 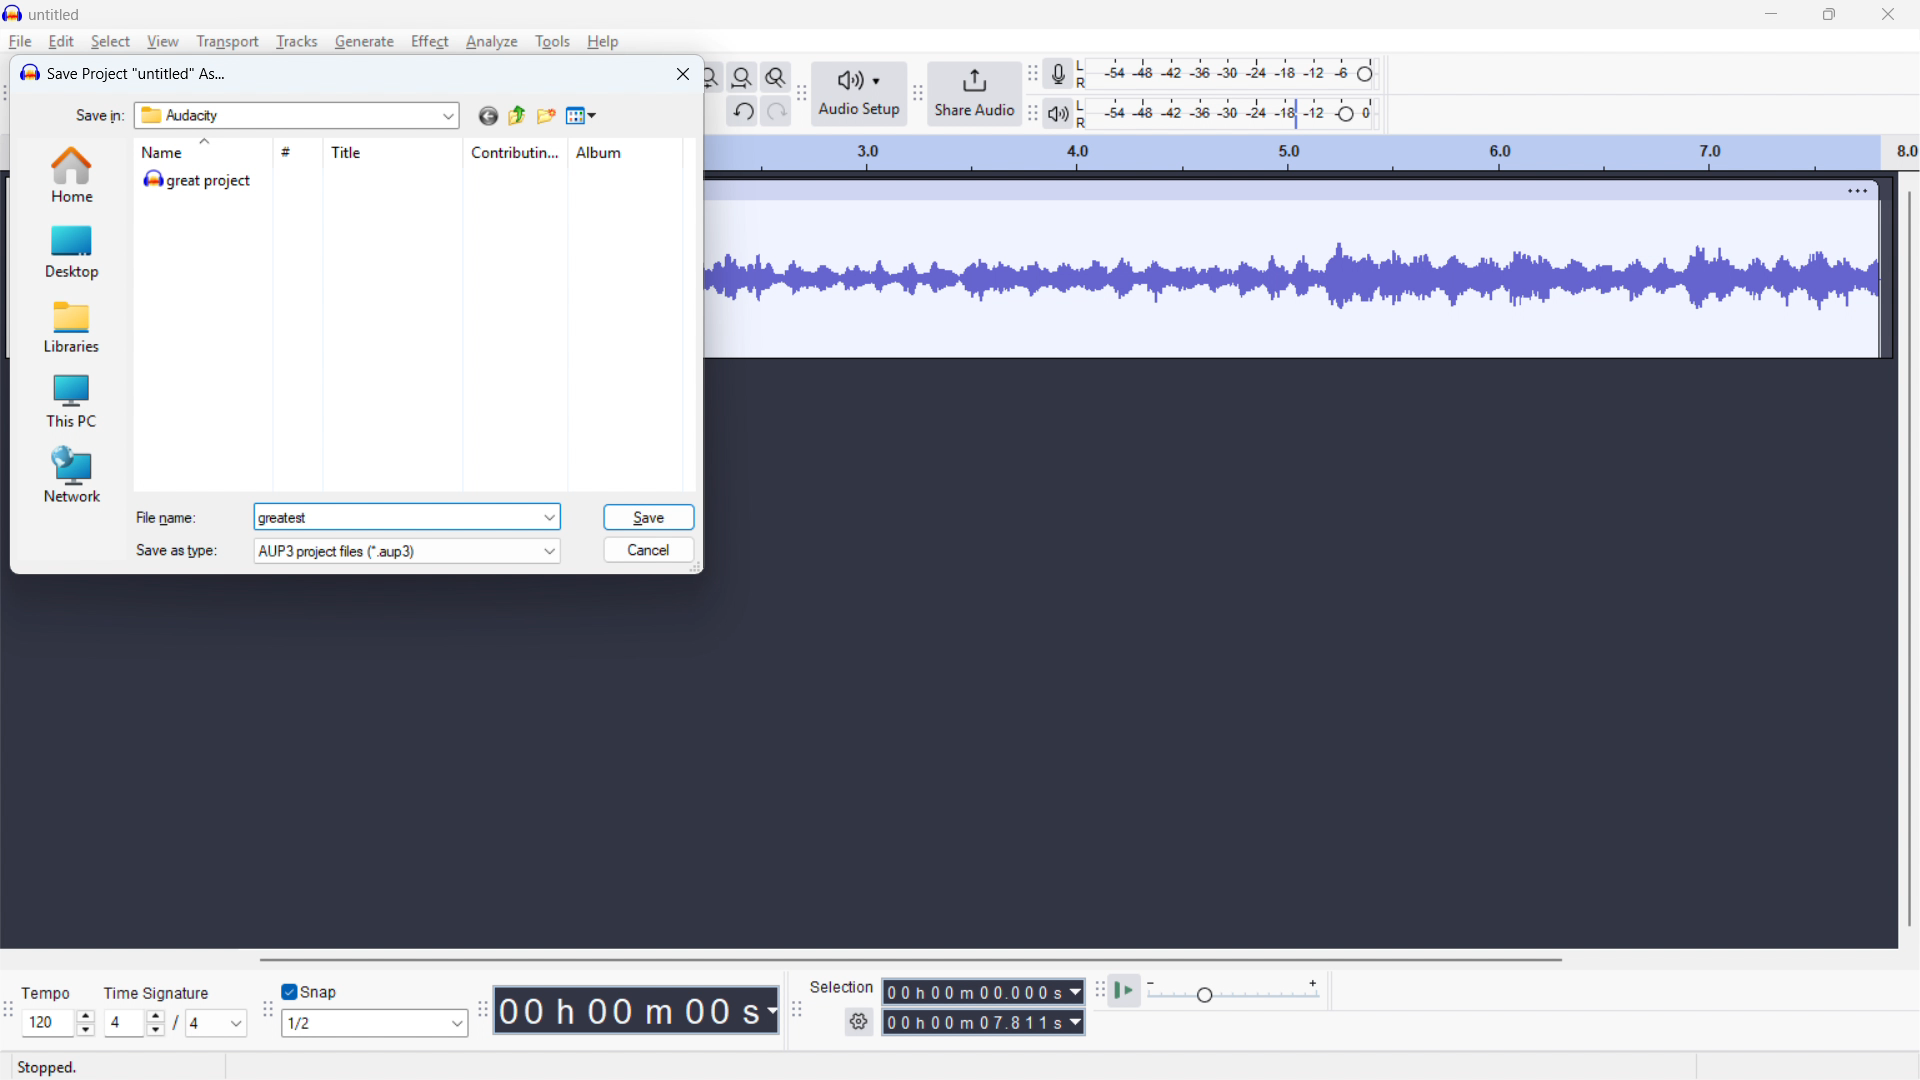 What do you see at coordinates (1032, 73) in the screenshot?
I see `recording metre toolbar` at bounding box center [1032, 73].